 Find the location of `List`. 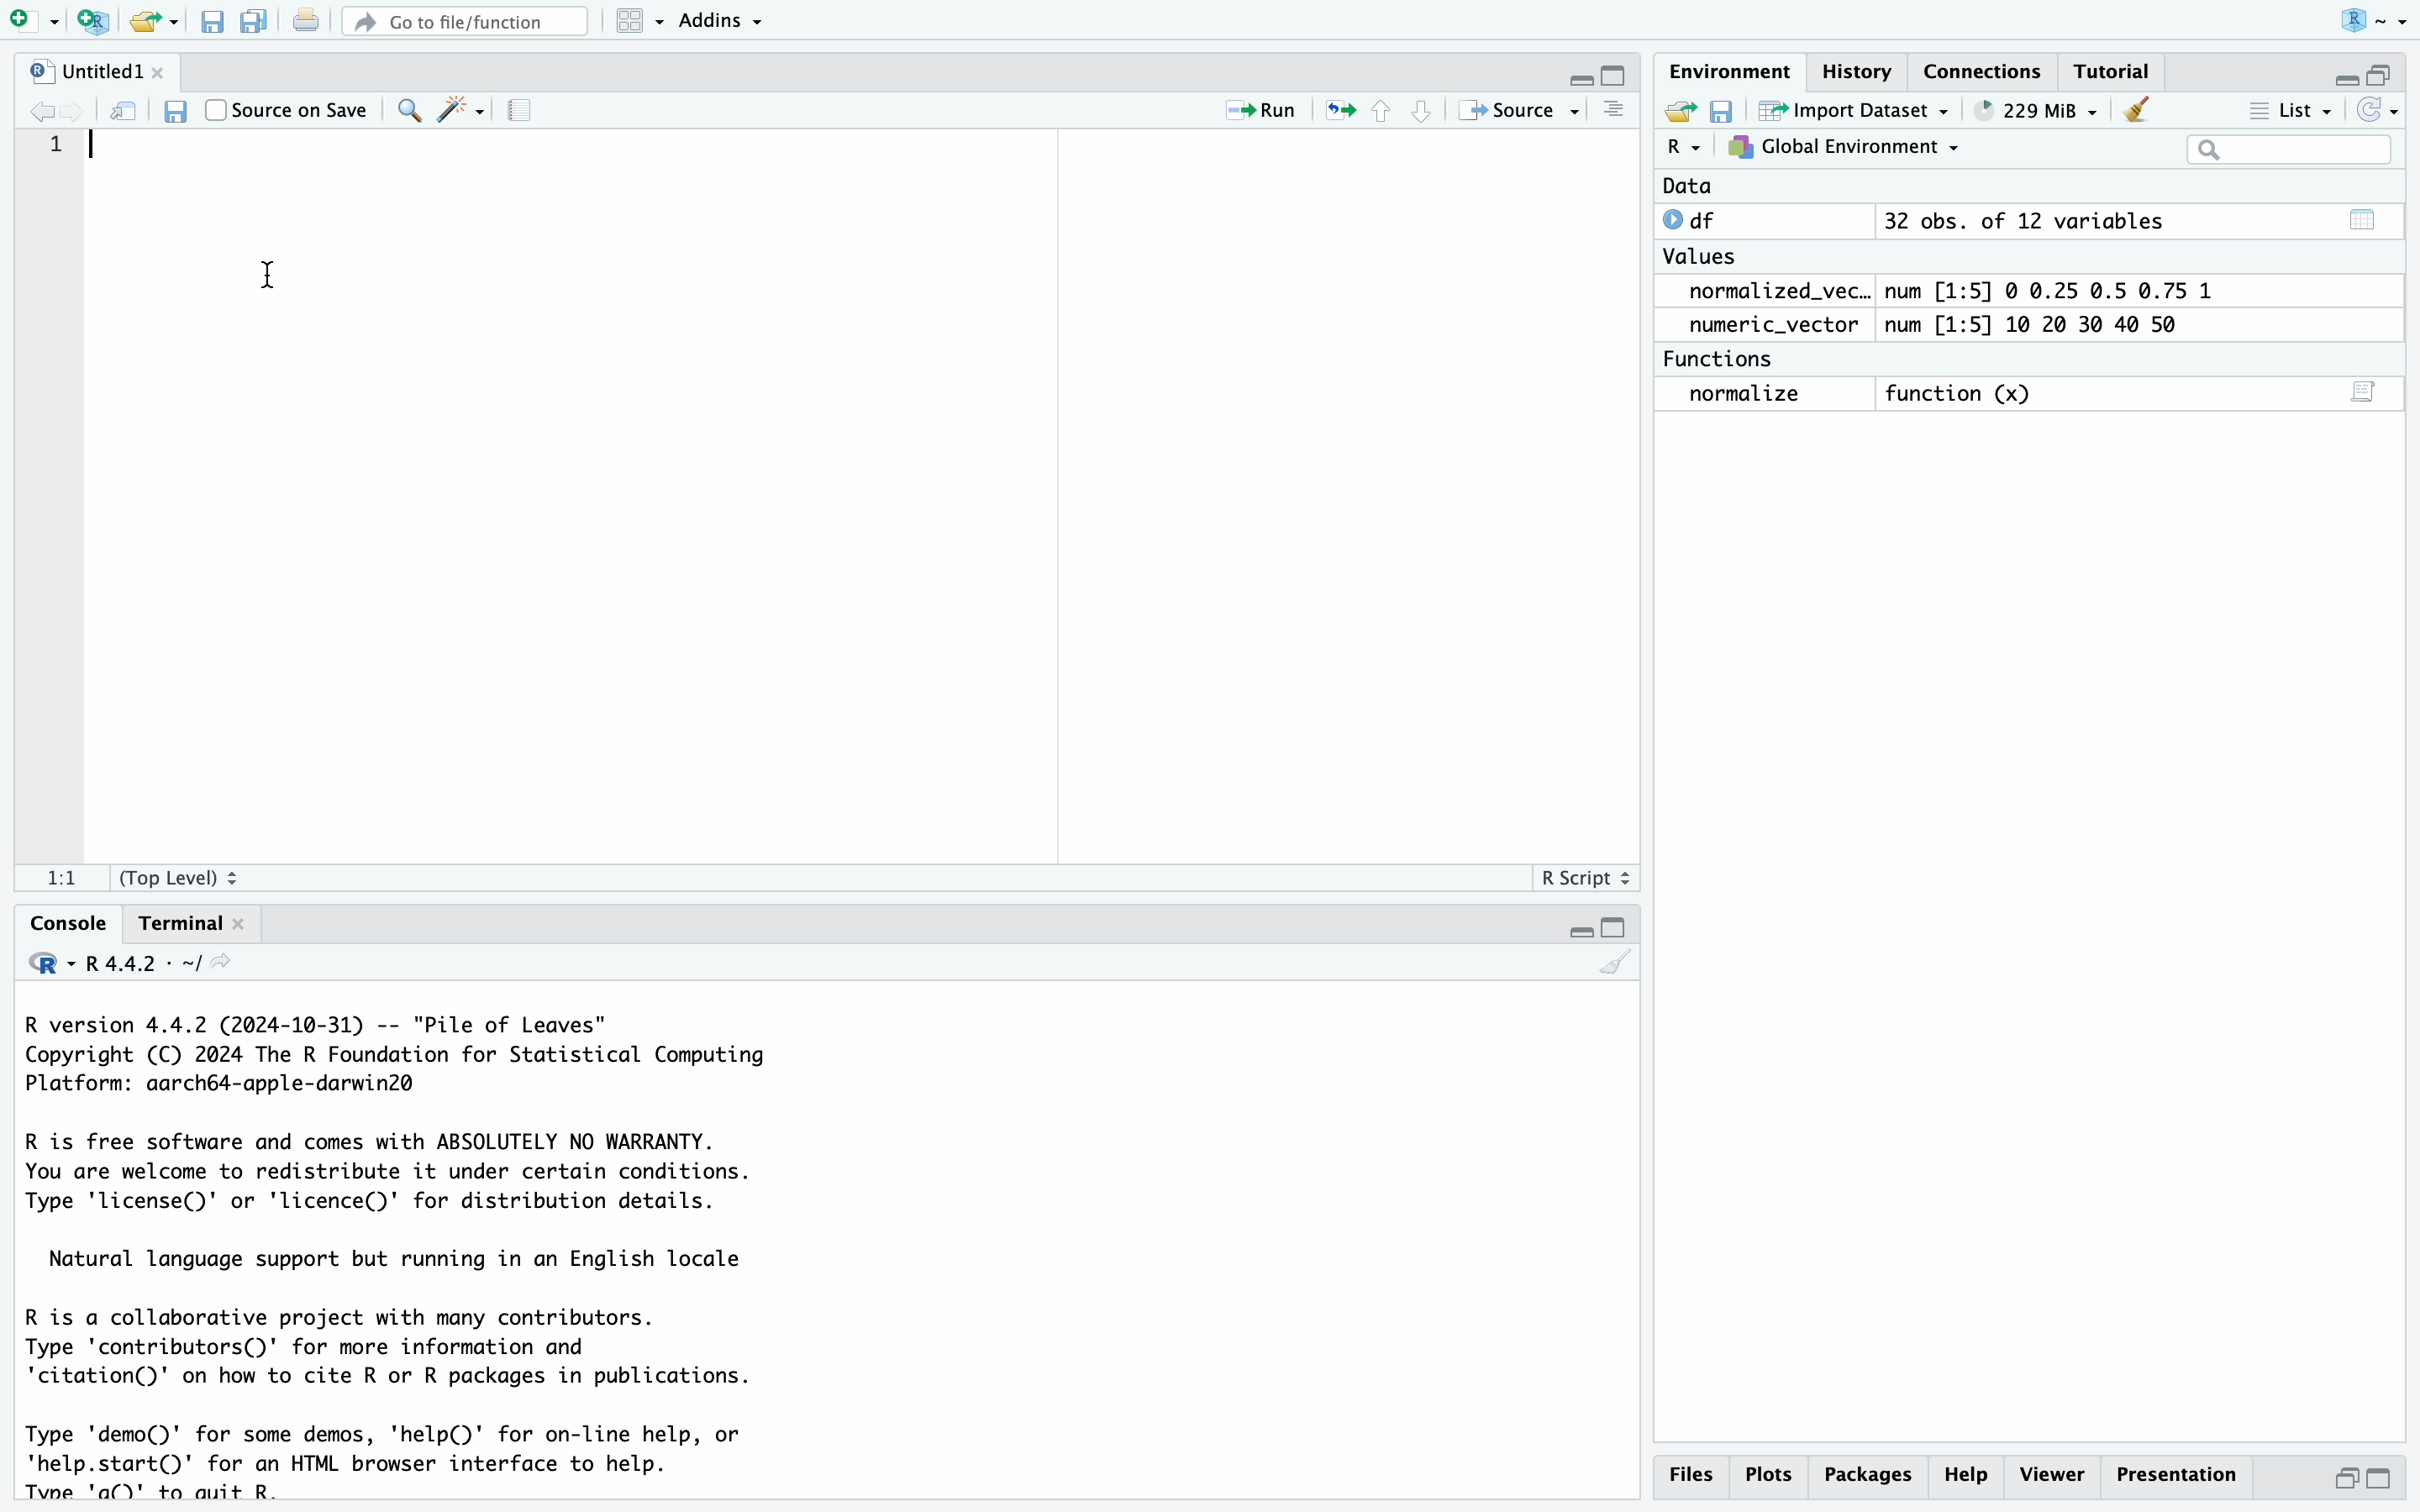

List is located at coordinates (2289, 113).